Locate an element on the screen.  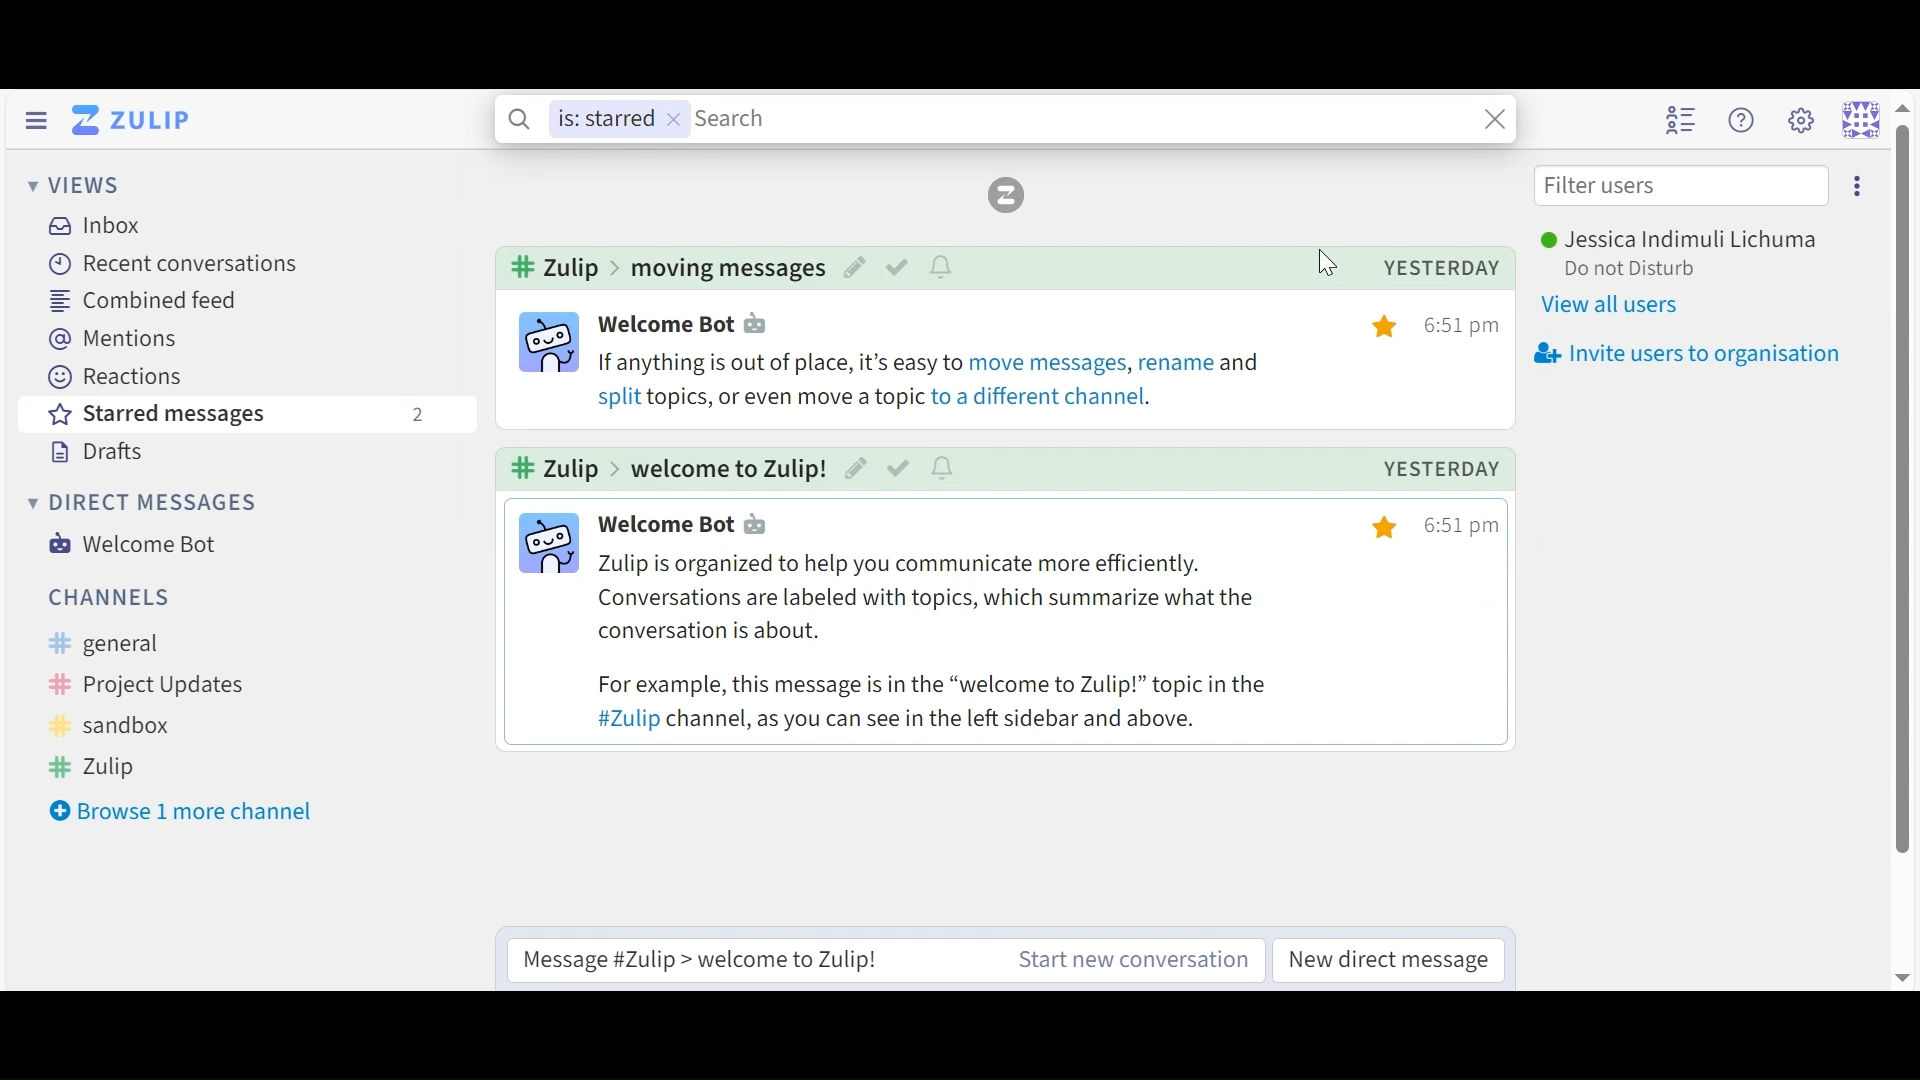
Up is located at coordinates (1902, 110).